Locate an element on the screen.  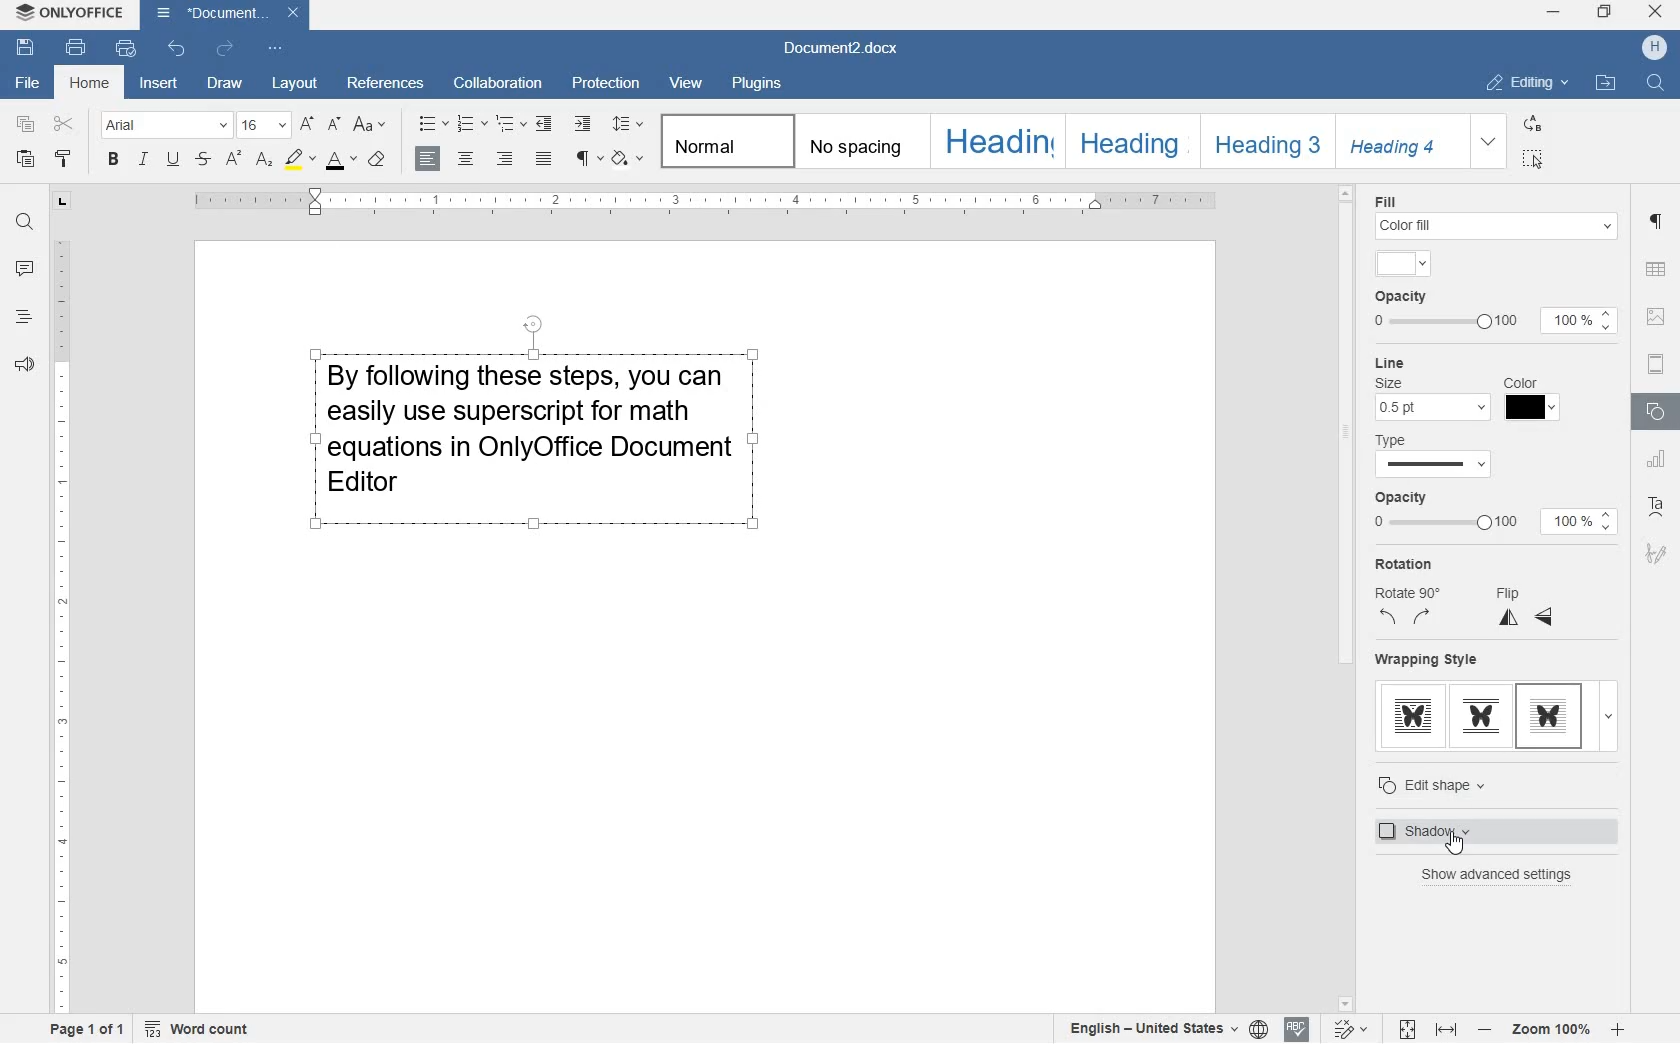
headlines is located at coordinates (24, 321).